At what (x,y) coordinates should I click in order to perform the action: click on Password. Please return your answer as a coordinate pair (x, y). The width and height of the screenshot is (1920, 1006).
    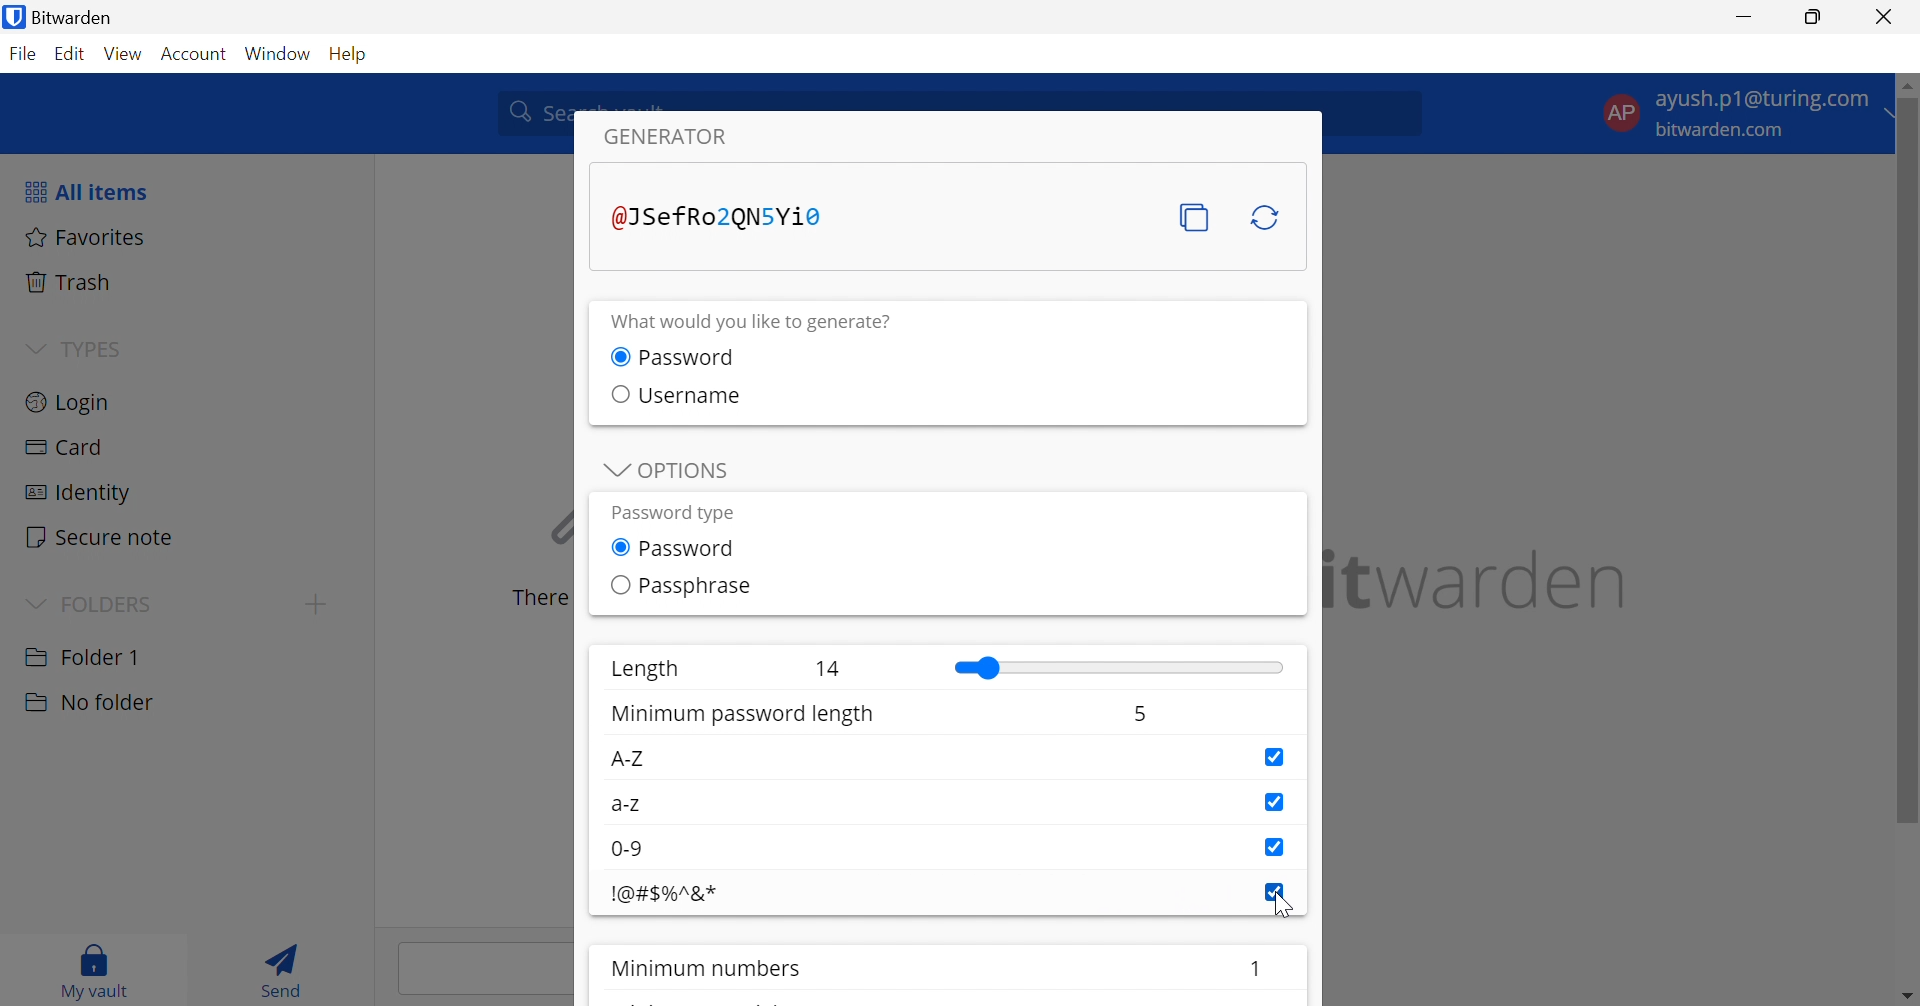
    Looking at the image, I should click on (693, 356).